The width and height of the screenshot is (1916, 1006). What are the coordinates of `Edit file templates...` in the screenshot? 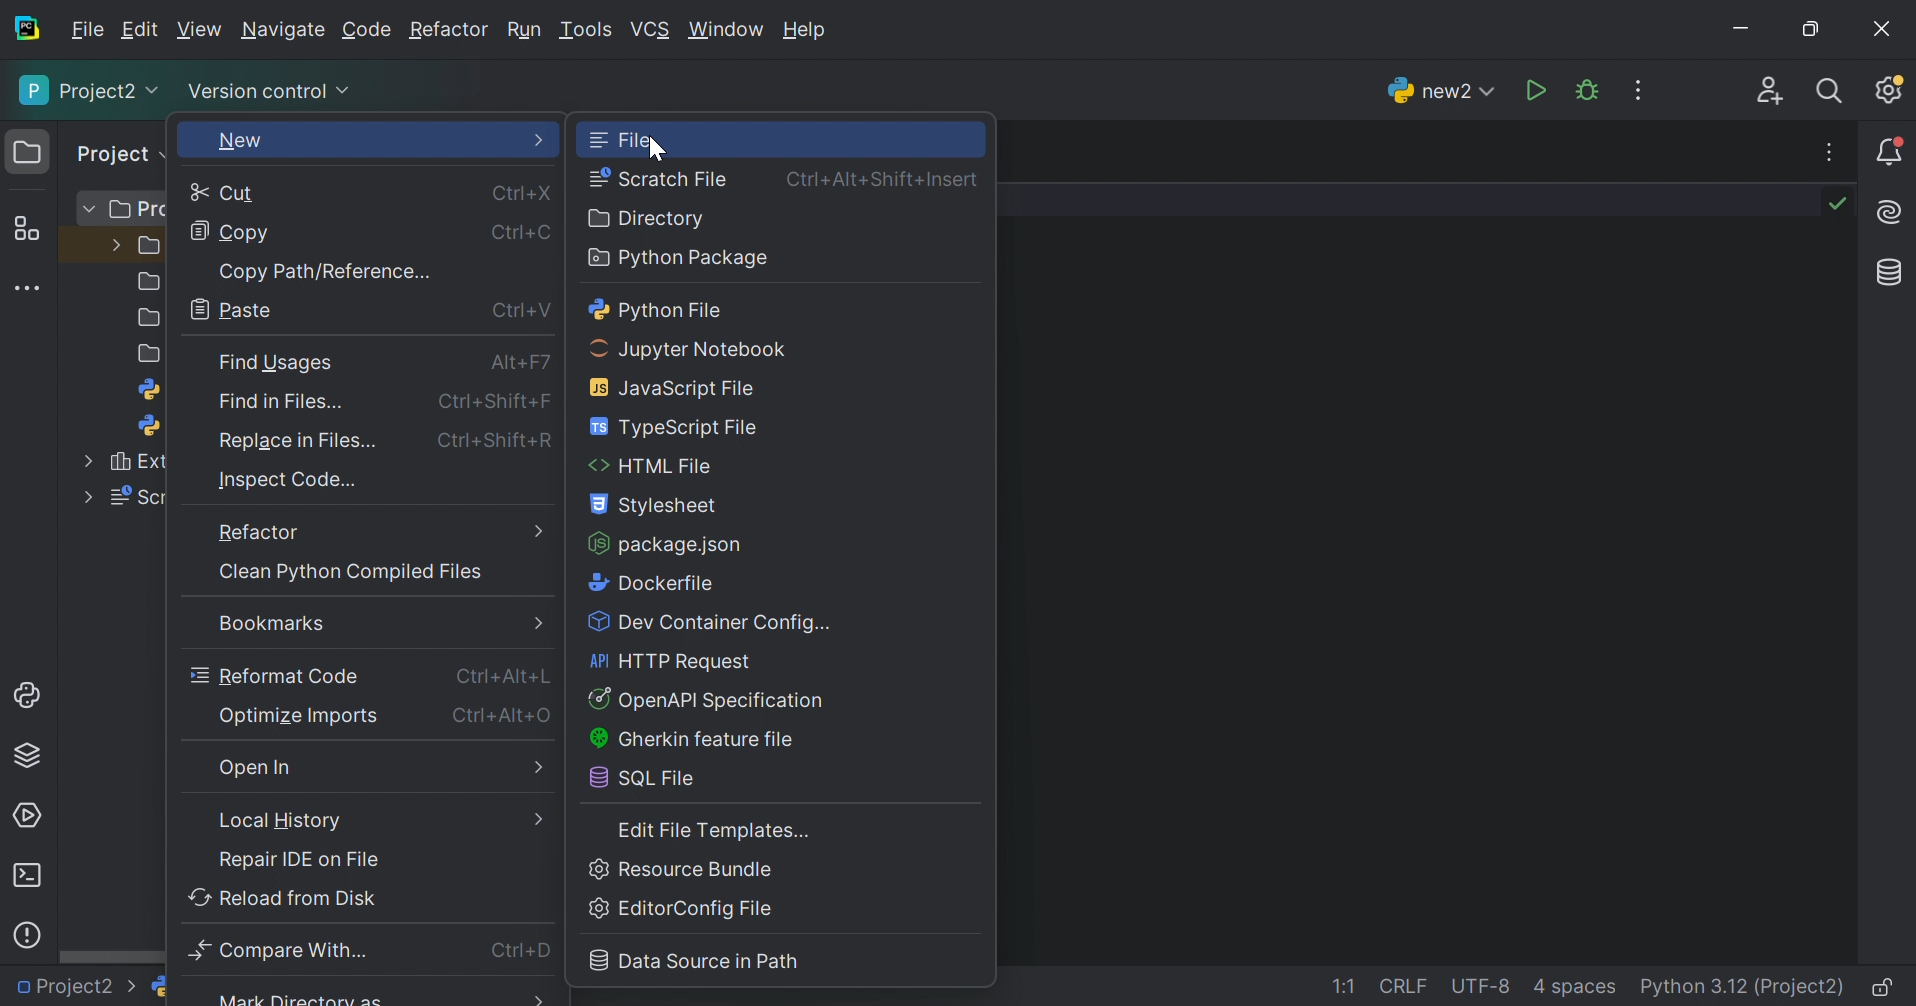 It's located at (717, 831).